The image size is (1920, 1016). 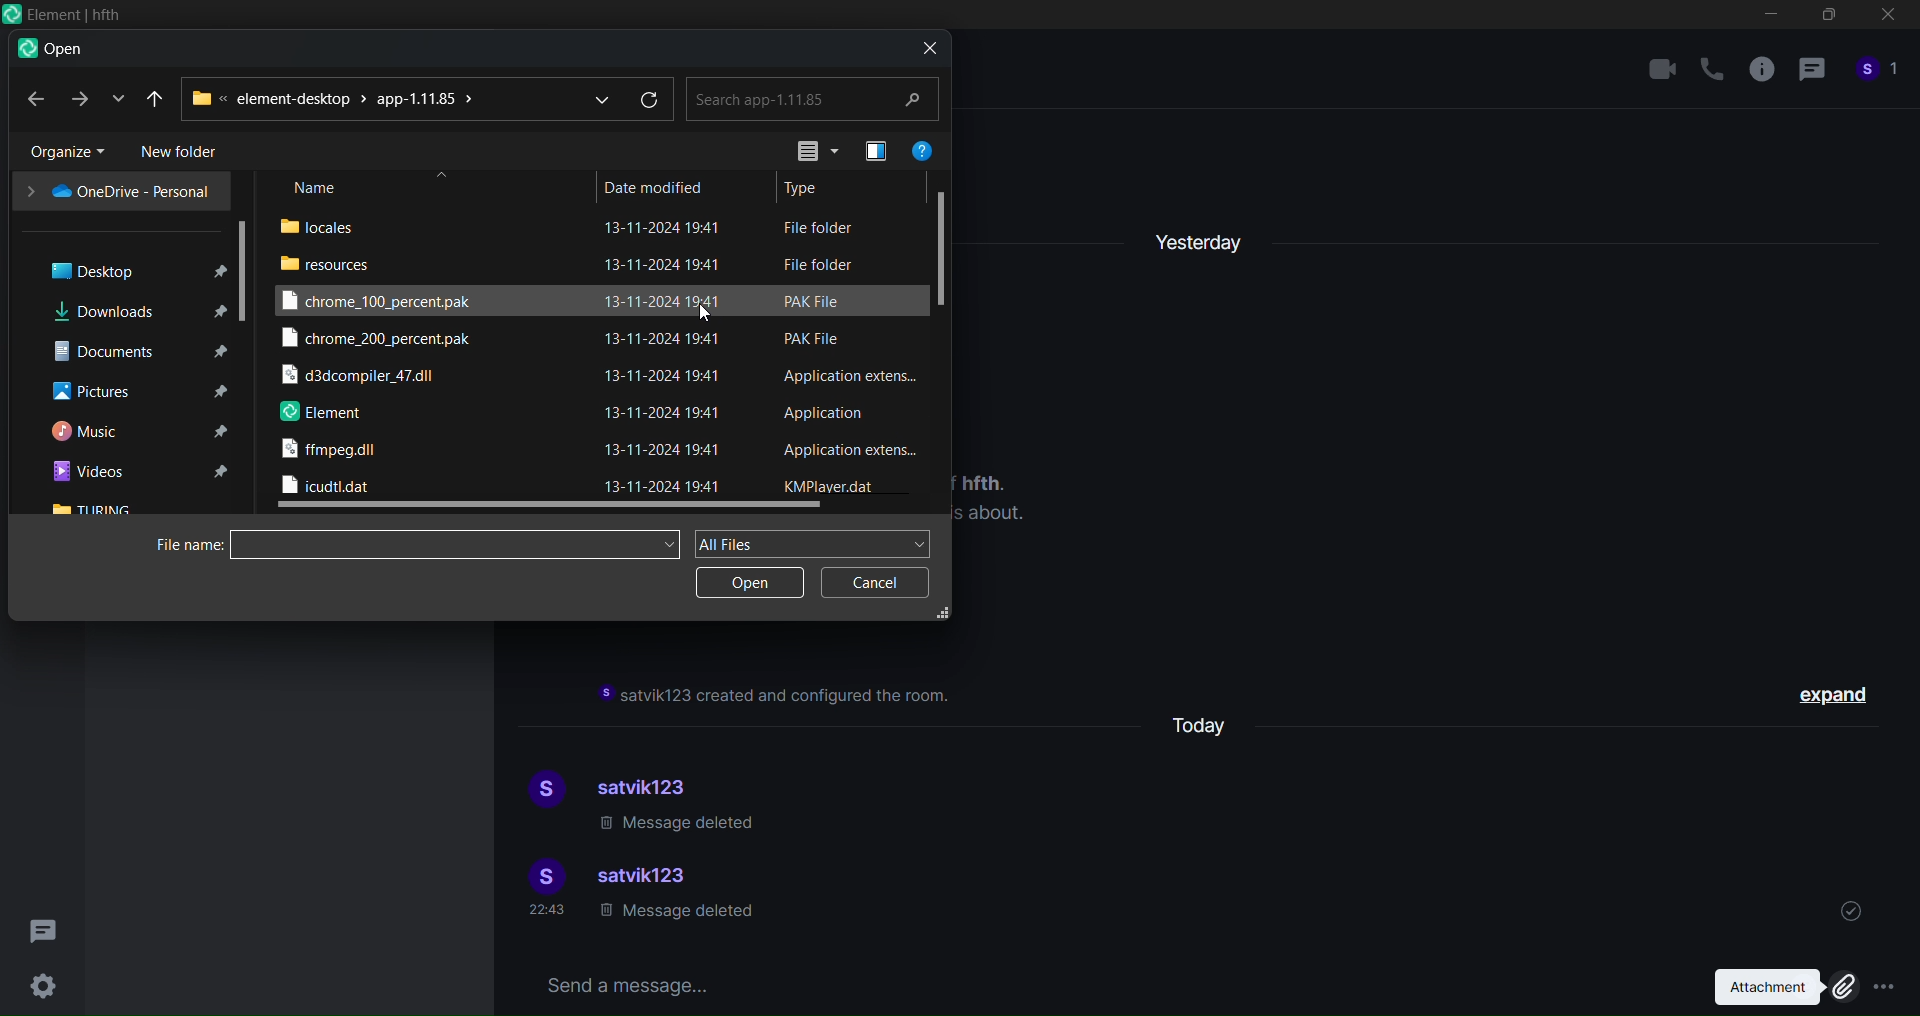 I want to click on scroll bar, so click(x=246, y=269).